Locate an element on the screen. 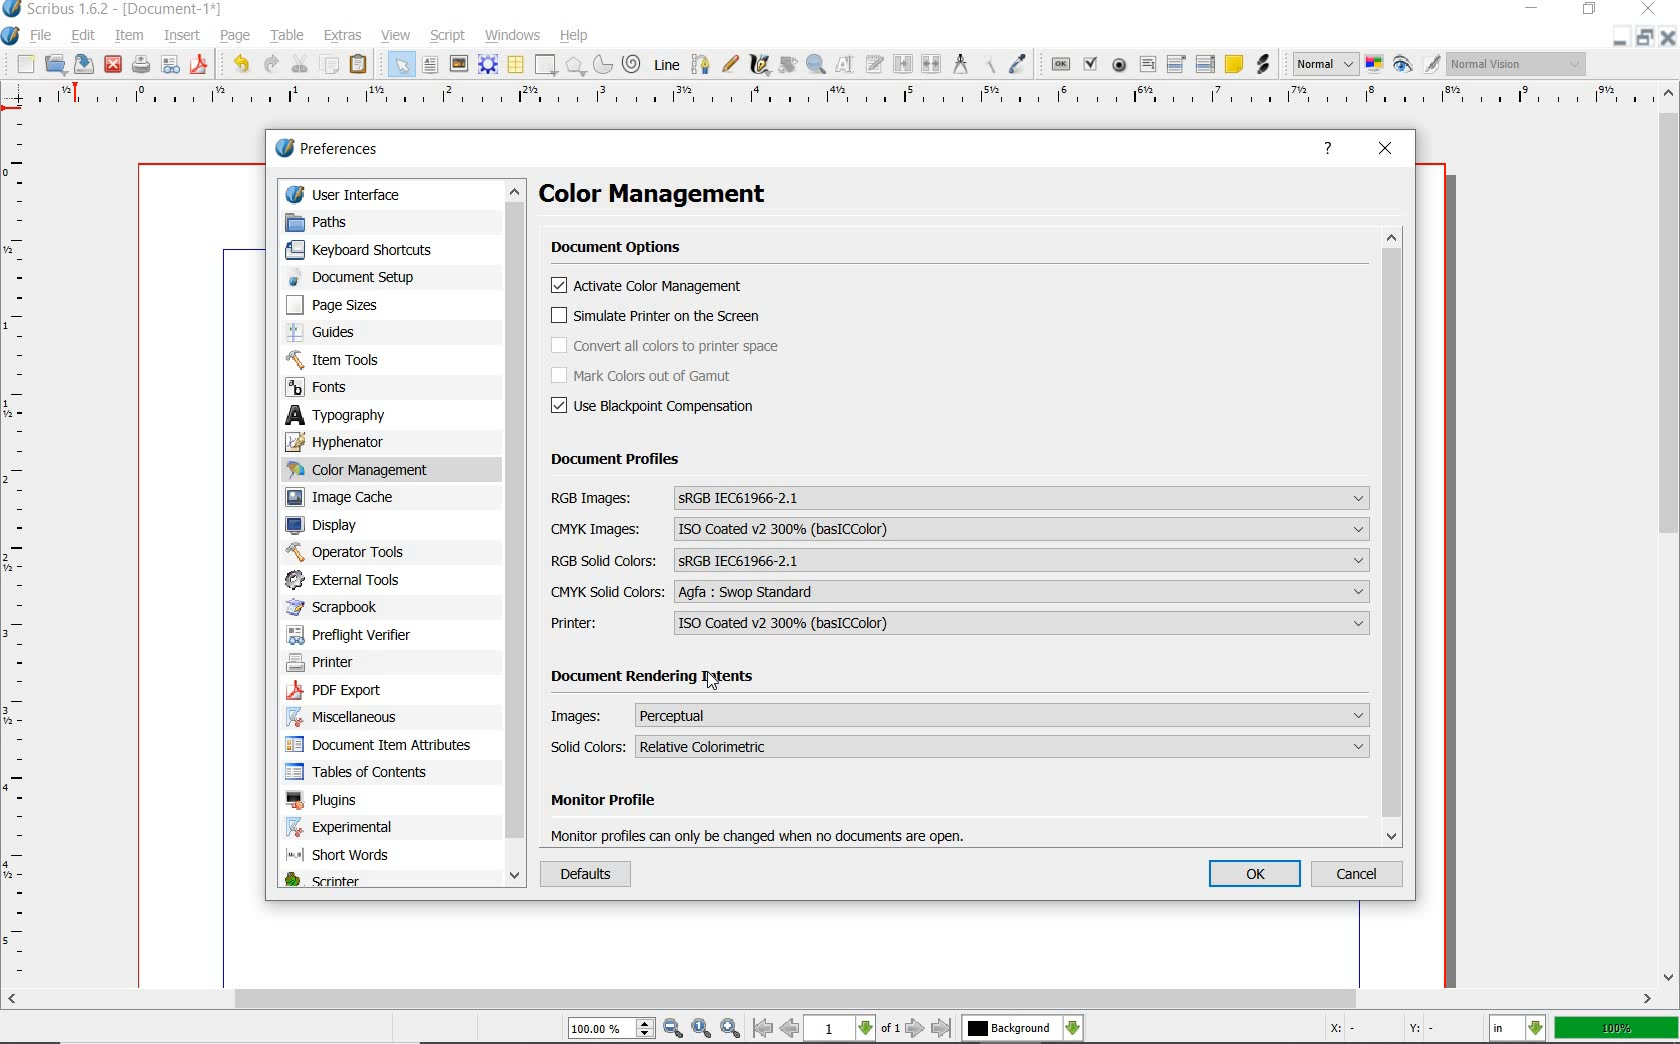 The image size is (1680, 1044). open is located at coordinates (56, 66).